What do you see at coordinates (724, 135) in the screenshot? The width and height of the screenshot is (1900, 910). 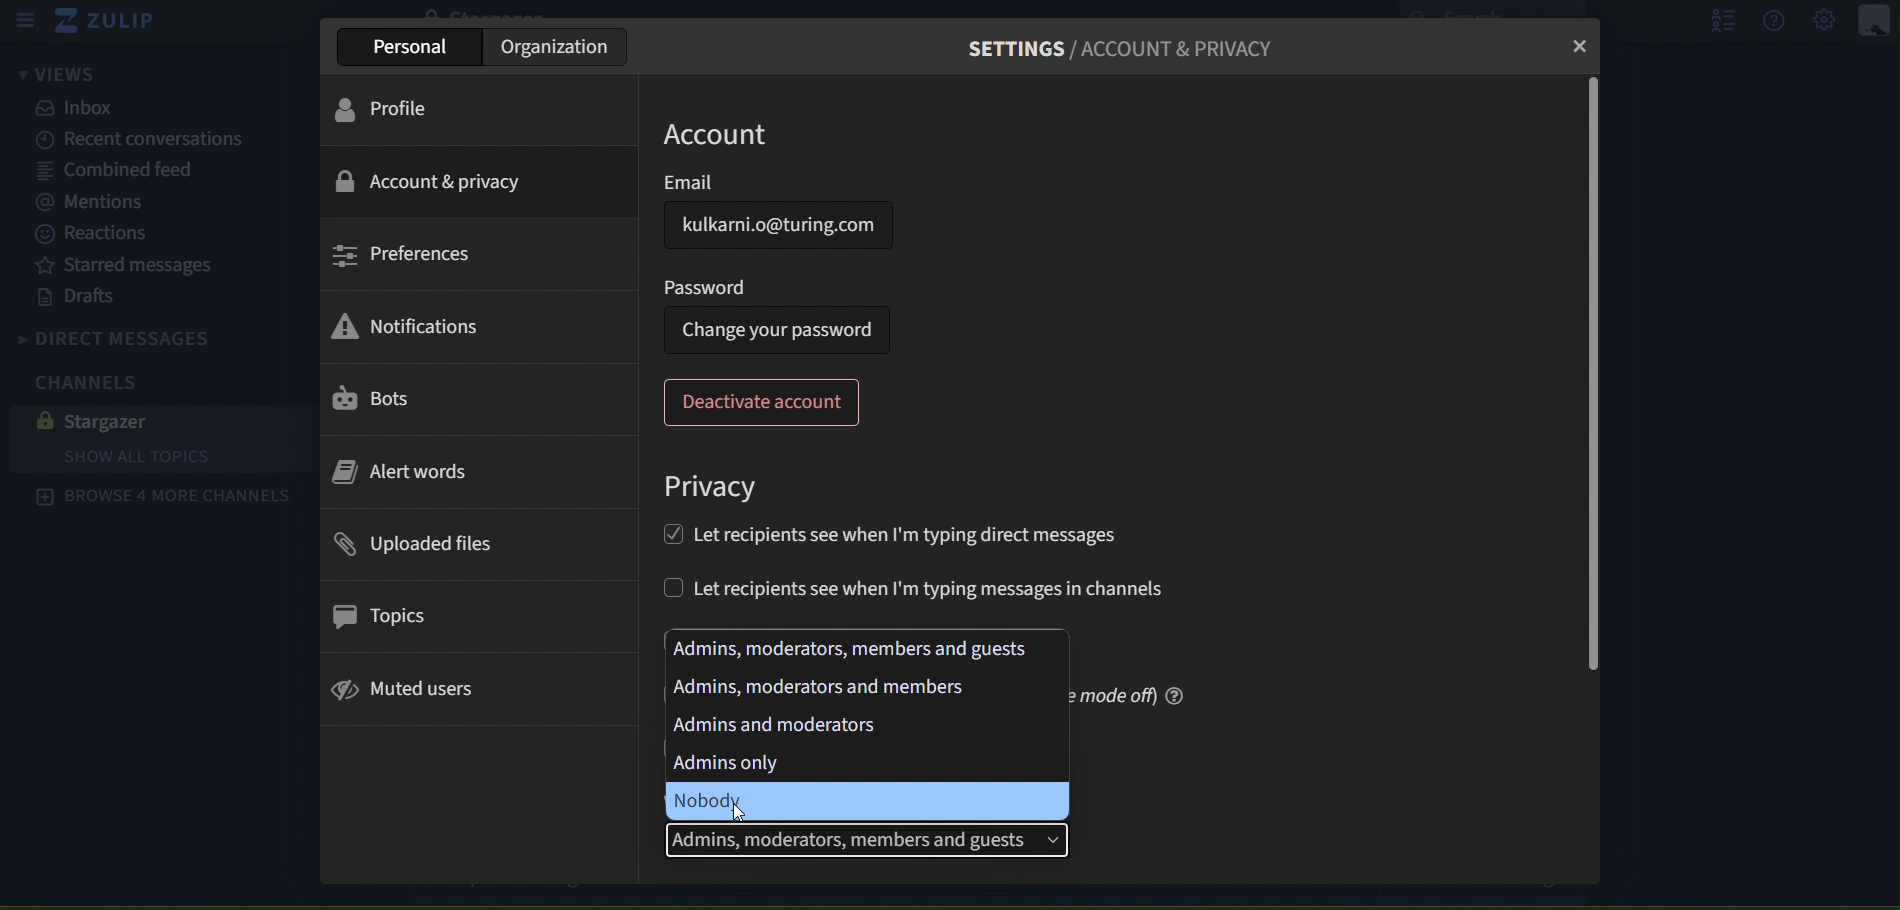 I see `account` at bounding box center [724, 135].